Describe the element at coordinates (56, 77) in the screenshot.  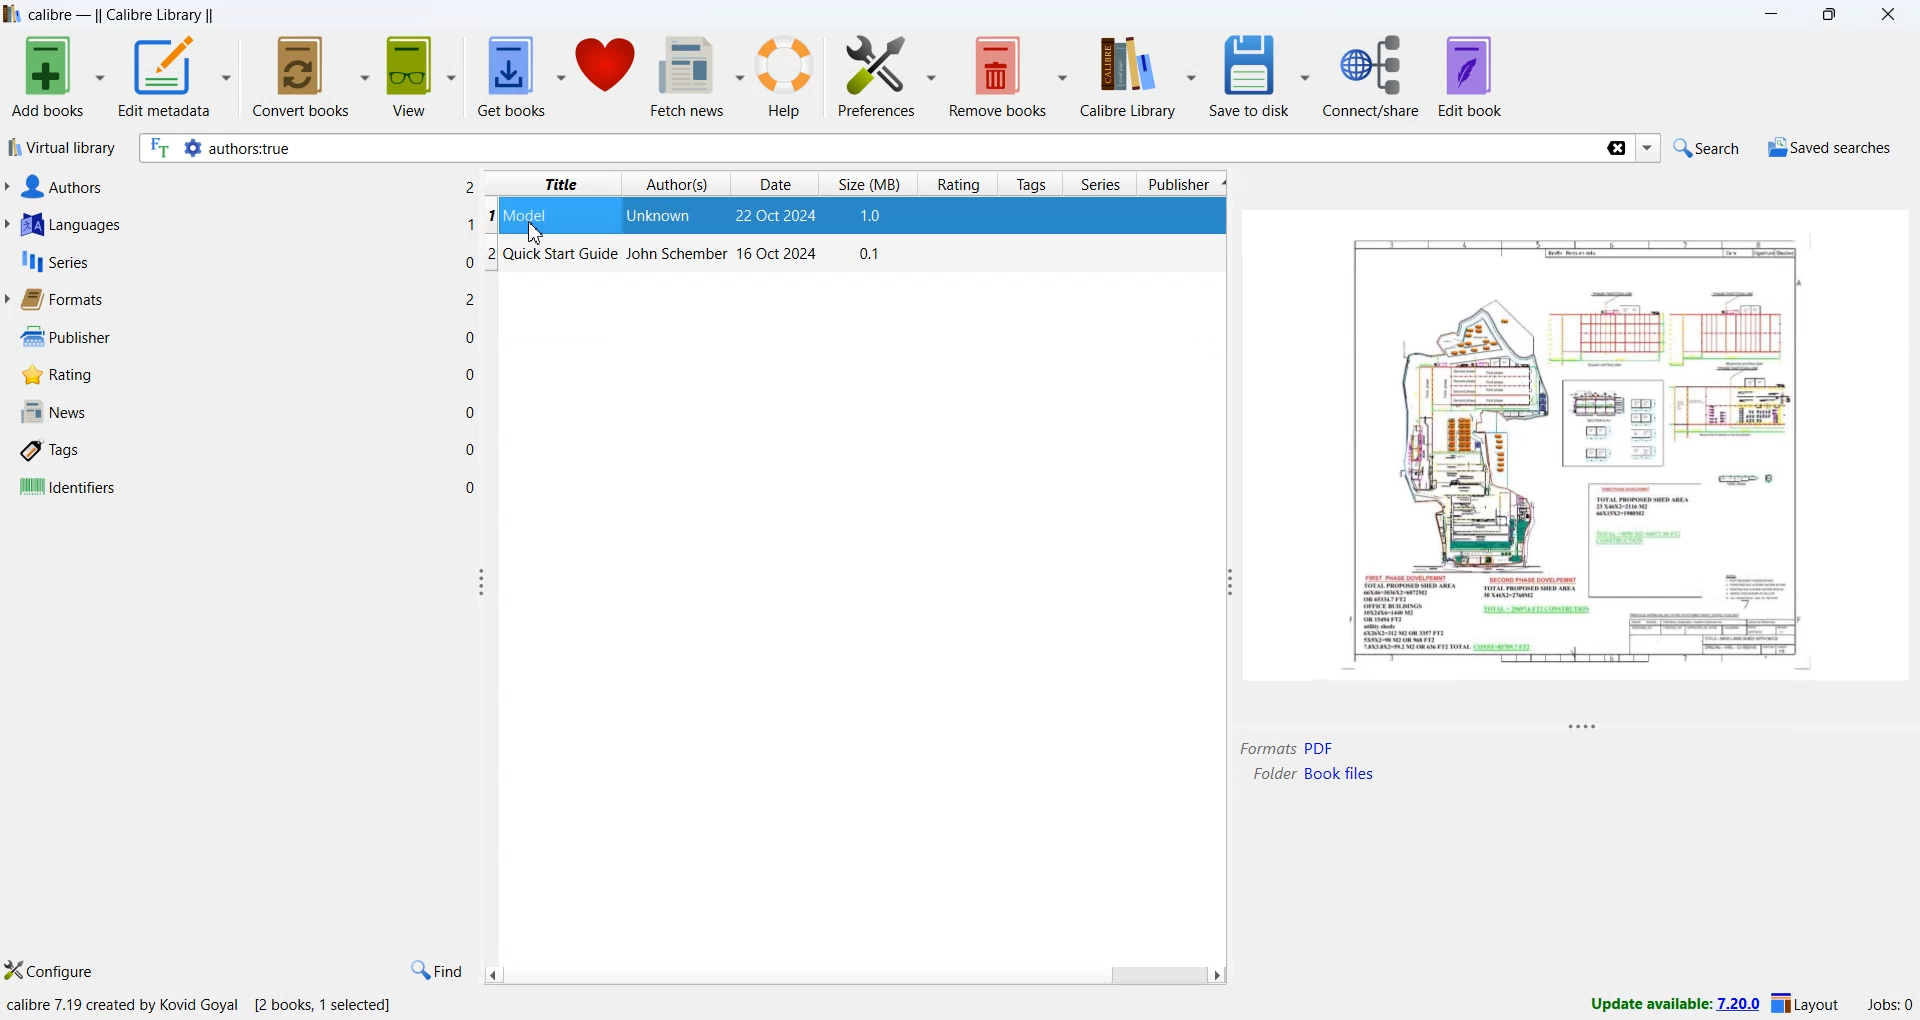
I see `add books` at that location.